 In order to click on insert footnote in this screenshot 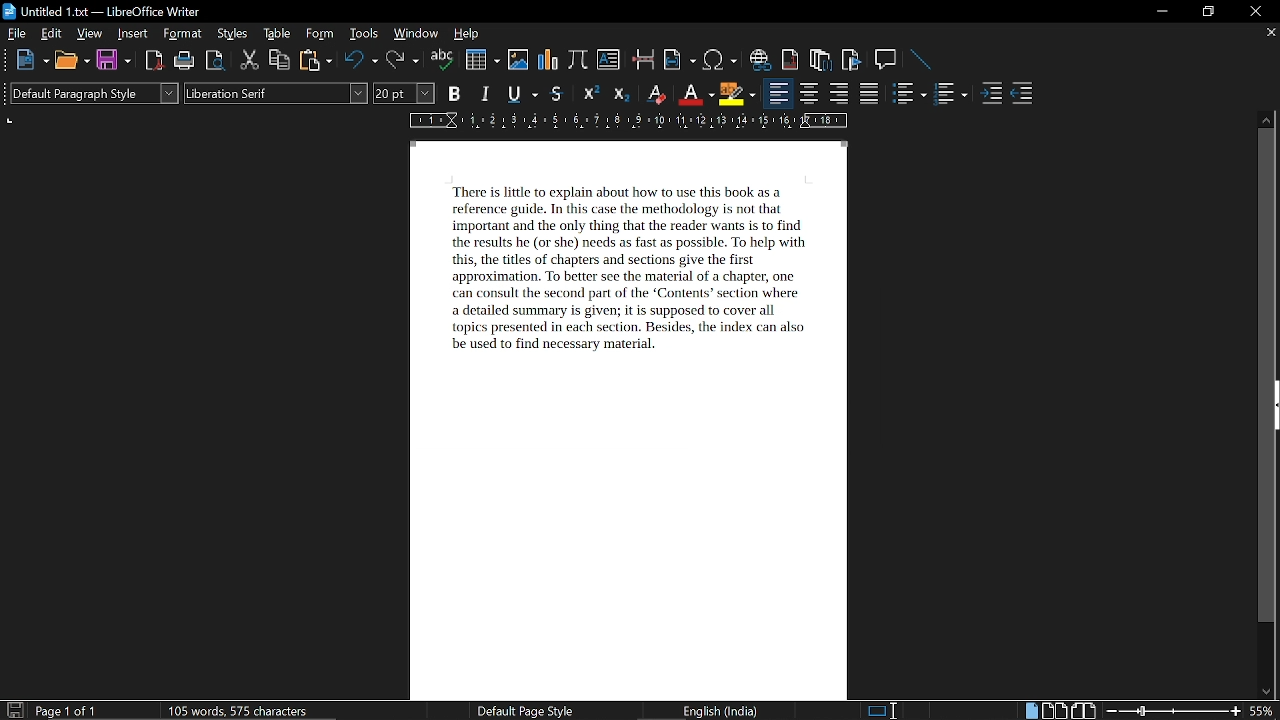, I will do `click(791, 59)`.